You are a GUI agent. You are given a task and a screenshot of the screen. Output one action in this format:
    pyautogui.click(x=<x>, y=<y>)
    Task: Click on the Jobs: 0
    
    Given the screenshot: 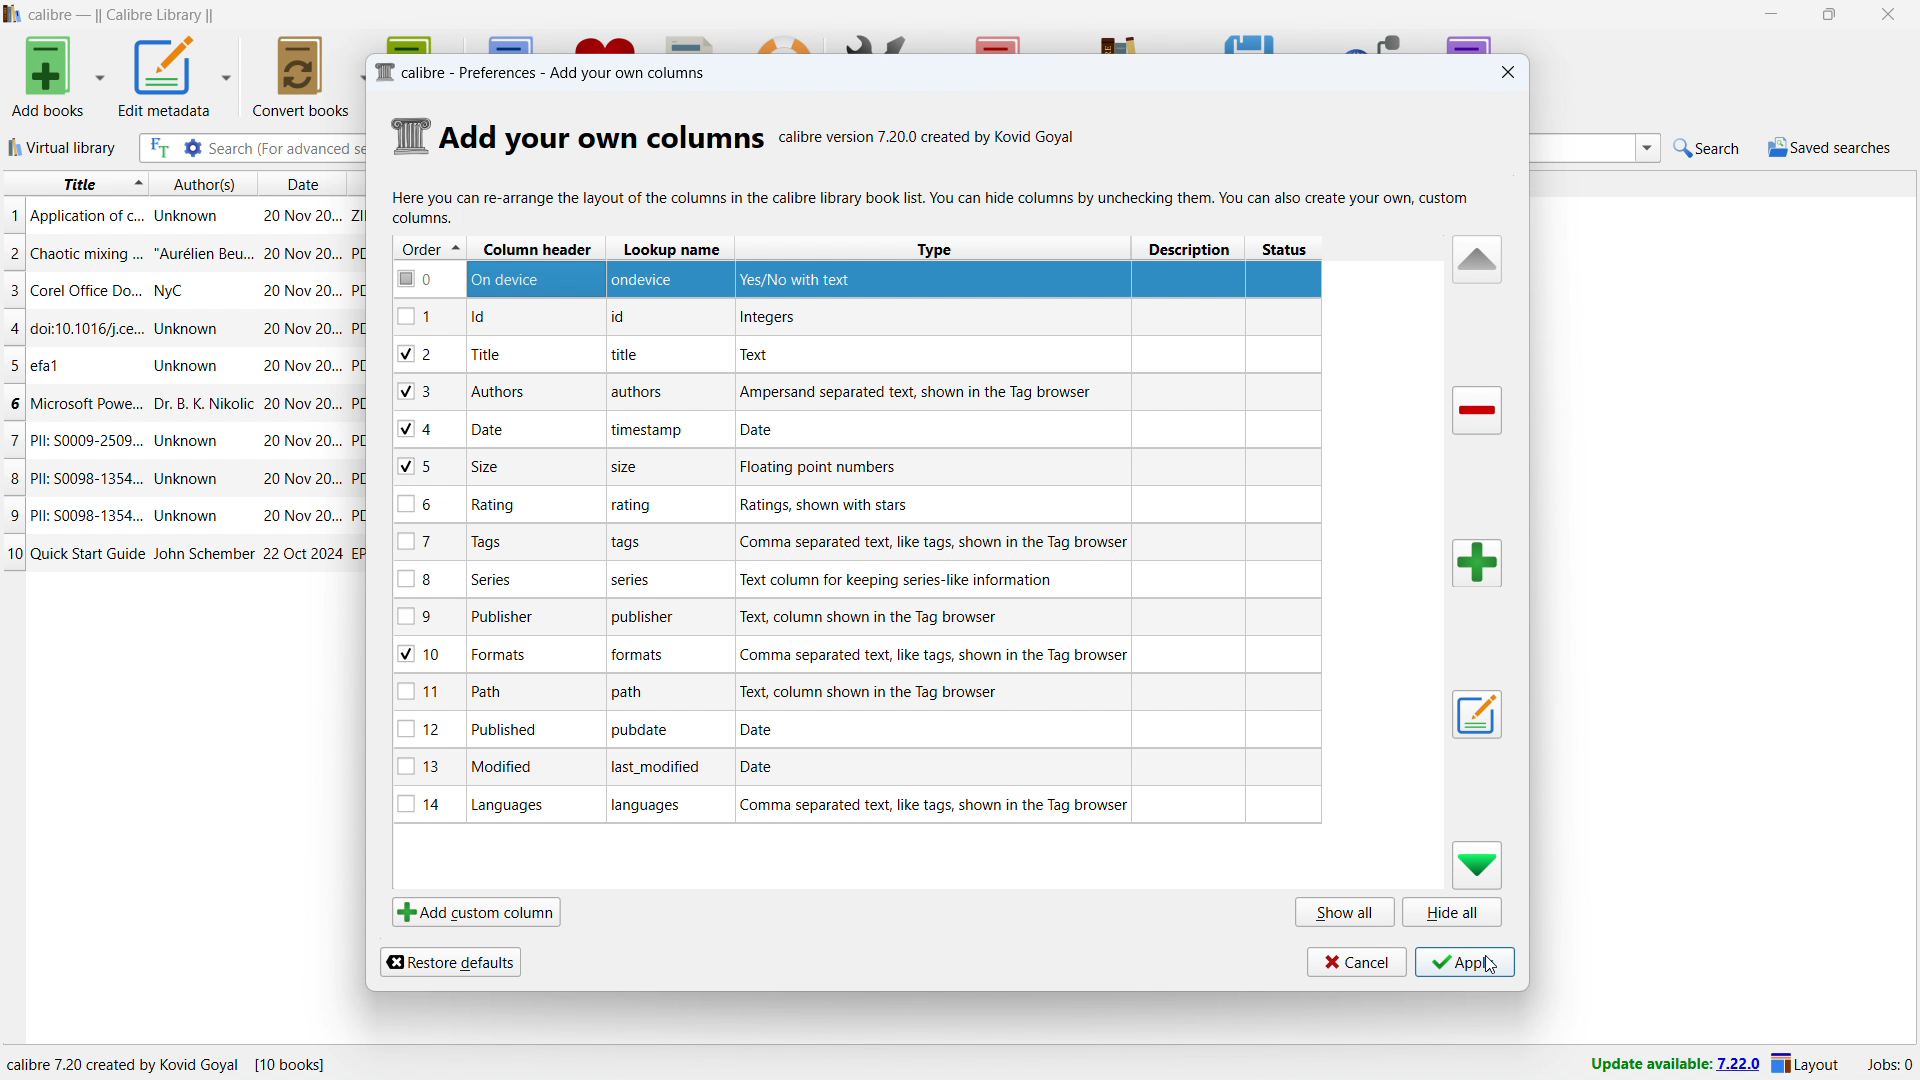 What is the action you would take?
    pyautogui.click(x=1888, y=1063)
    